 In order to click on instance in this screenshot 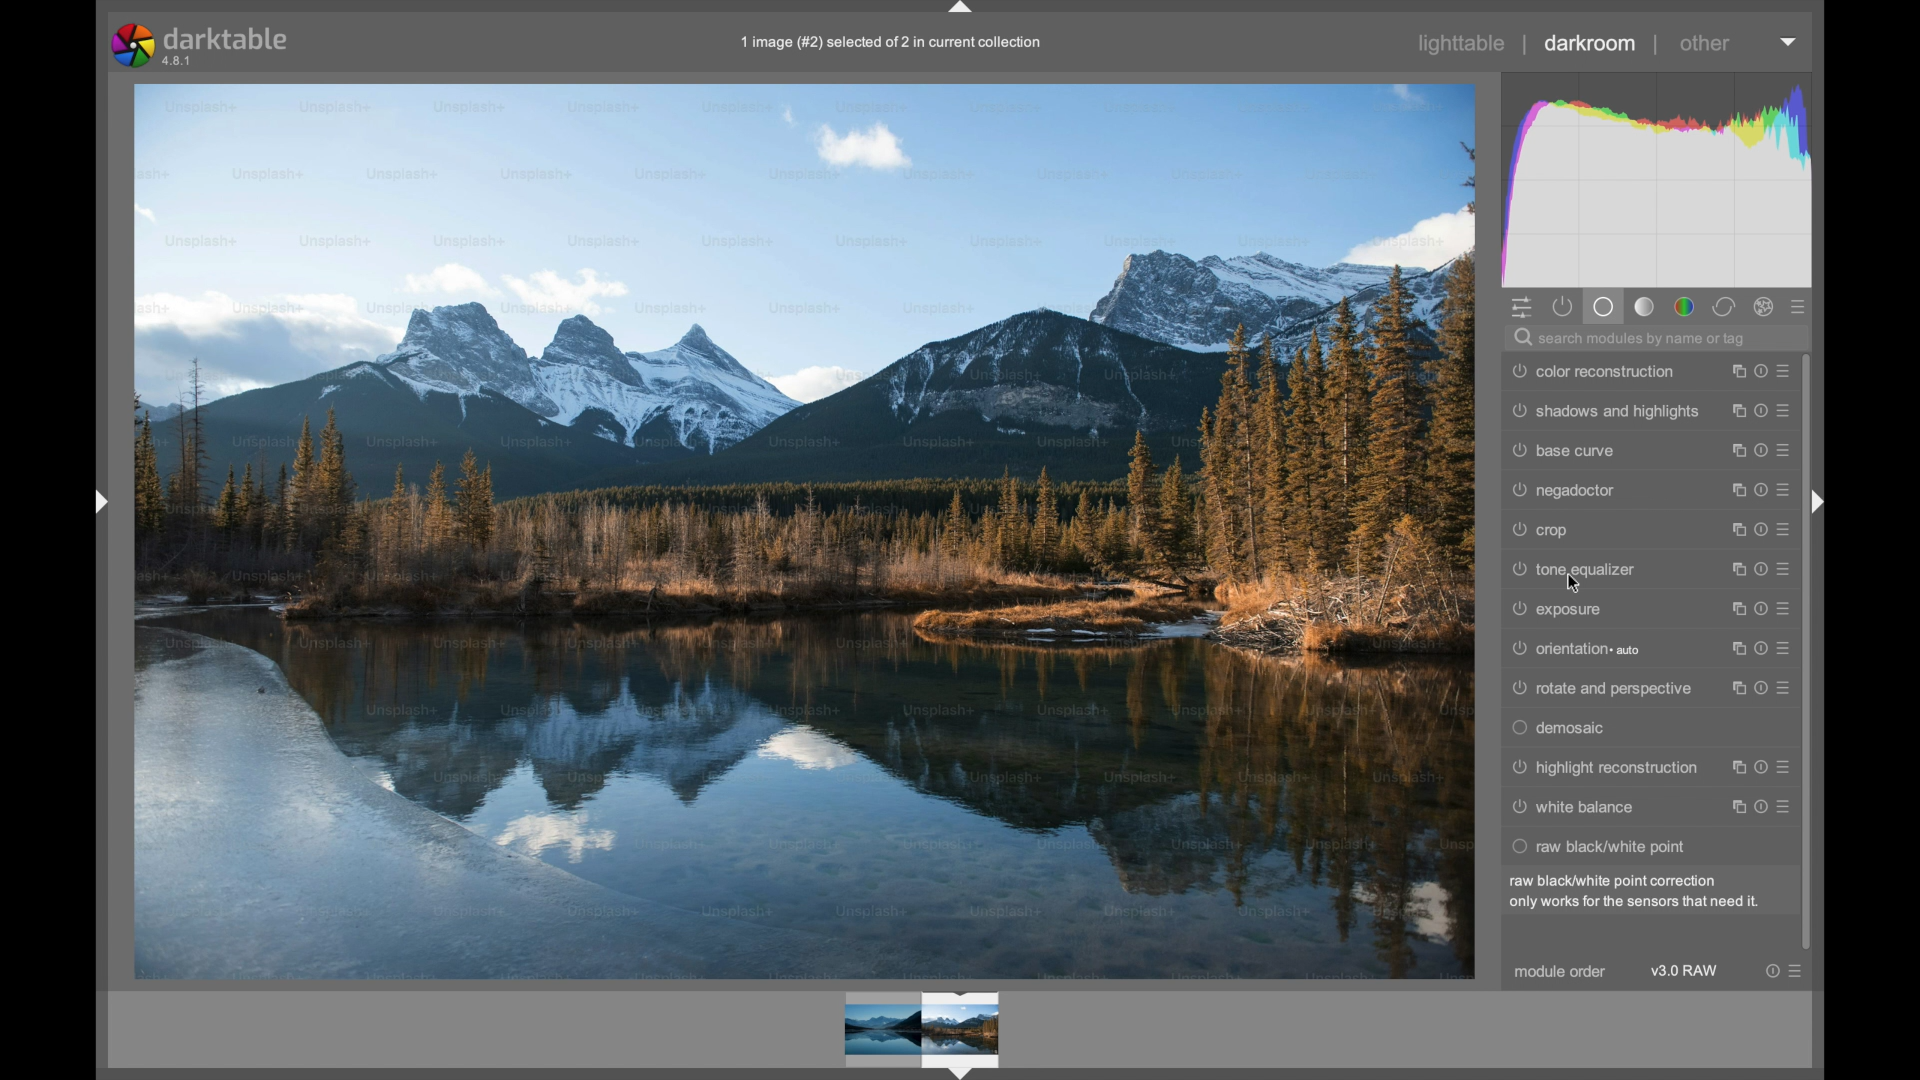, I will do `click(1732, 609)`.